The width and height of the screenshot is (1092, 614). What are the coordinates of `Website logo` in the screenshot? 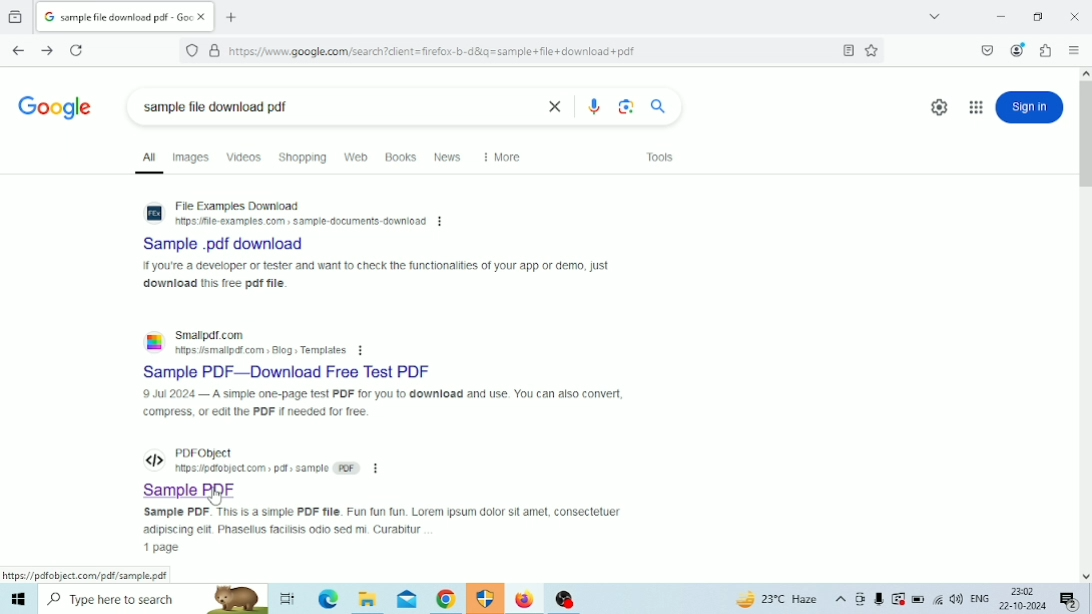 It's located at (156, 341).